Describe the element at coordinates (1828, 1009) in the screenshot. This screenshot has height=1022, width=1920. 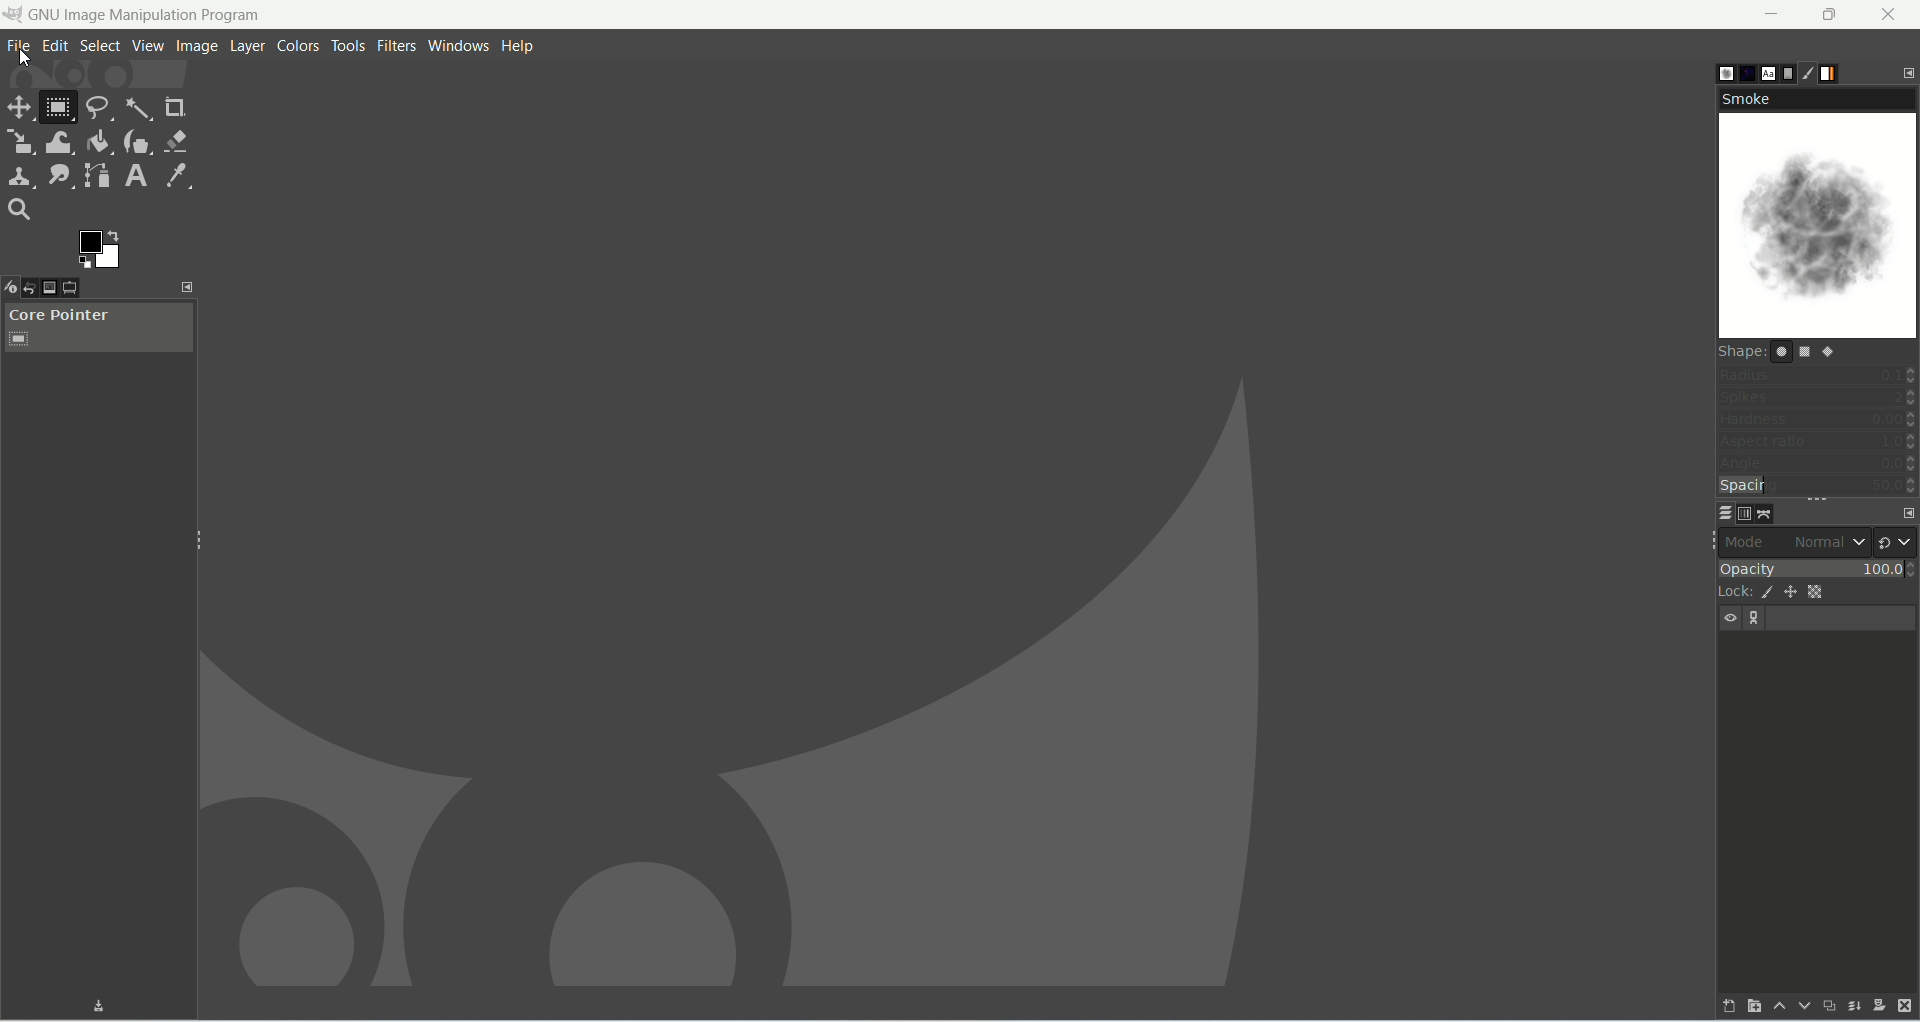
I see `create a duplicate` at that location.